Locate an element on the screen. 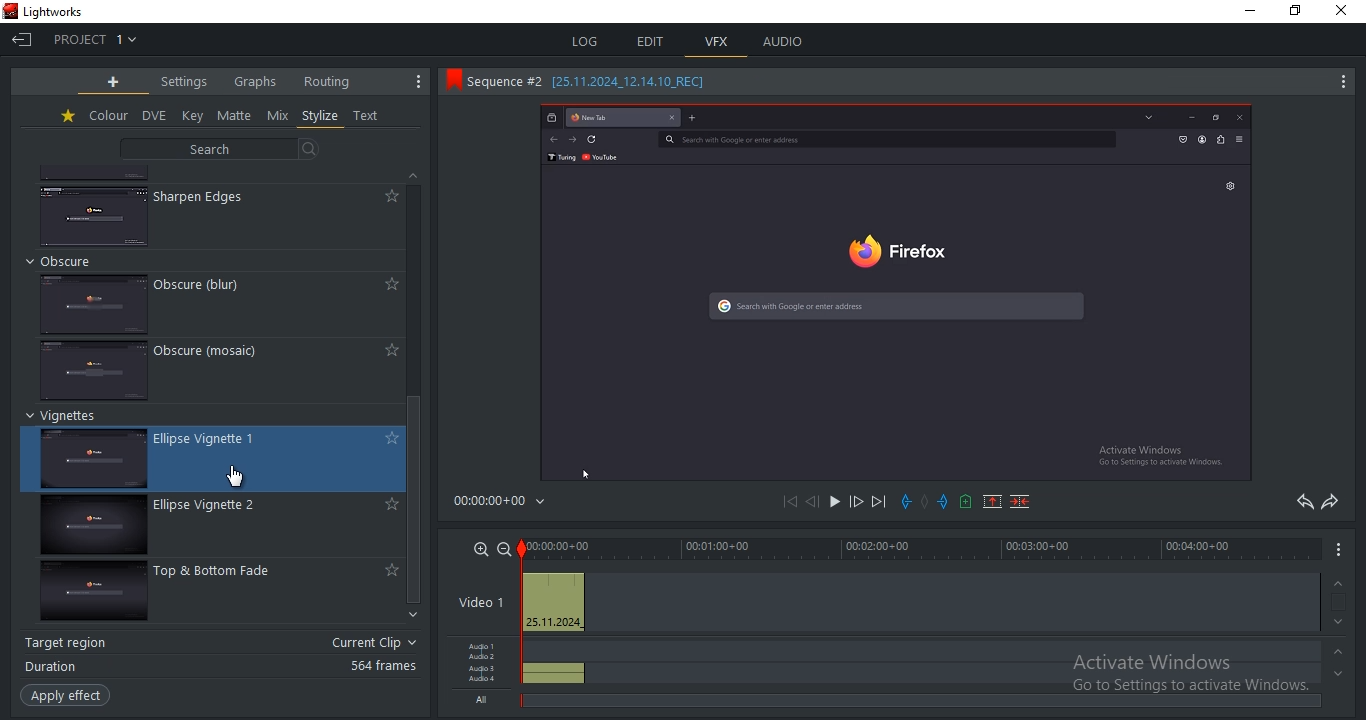  Zoom in is located at coordinates (478, 549).